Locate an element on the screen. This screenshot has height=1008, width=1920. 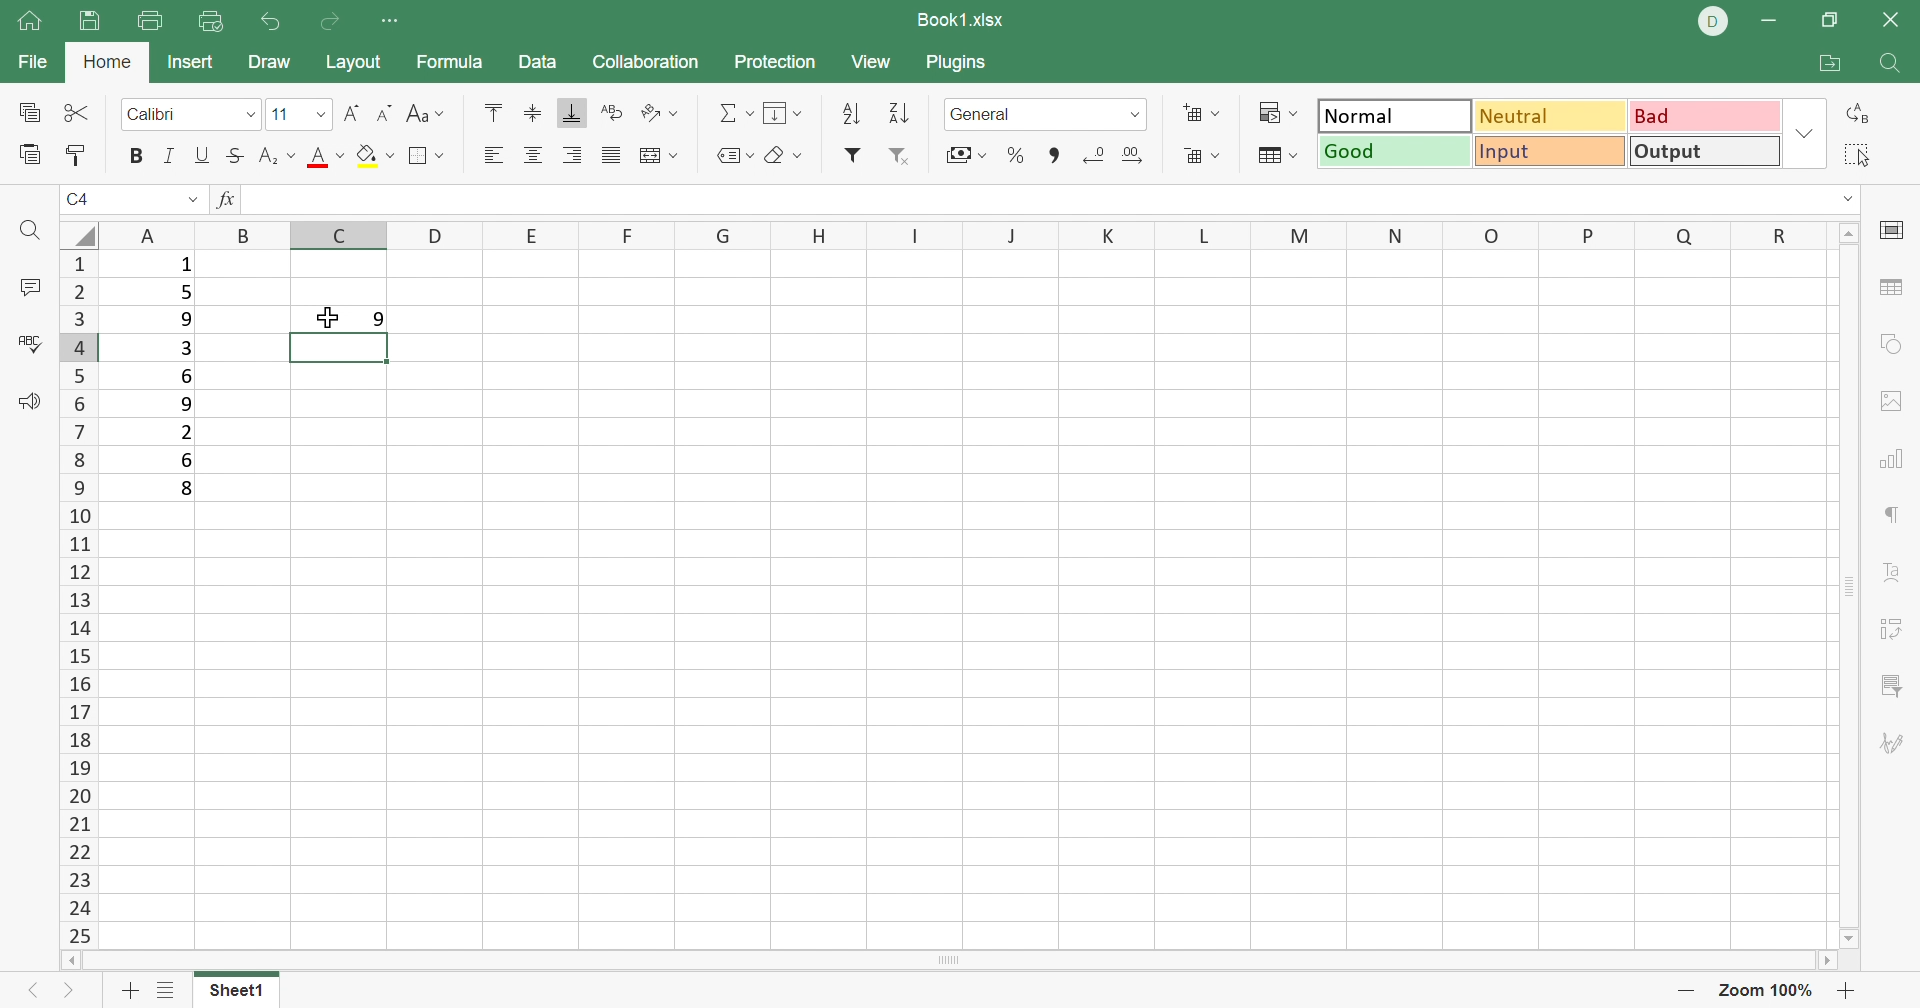
Insert is located at coordinates (189, 62).